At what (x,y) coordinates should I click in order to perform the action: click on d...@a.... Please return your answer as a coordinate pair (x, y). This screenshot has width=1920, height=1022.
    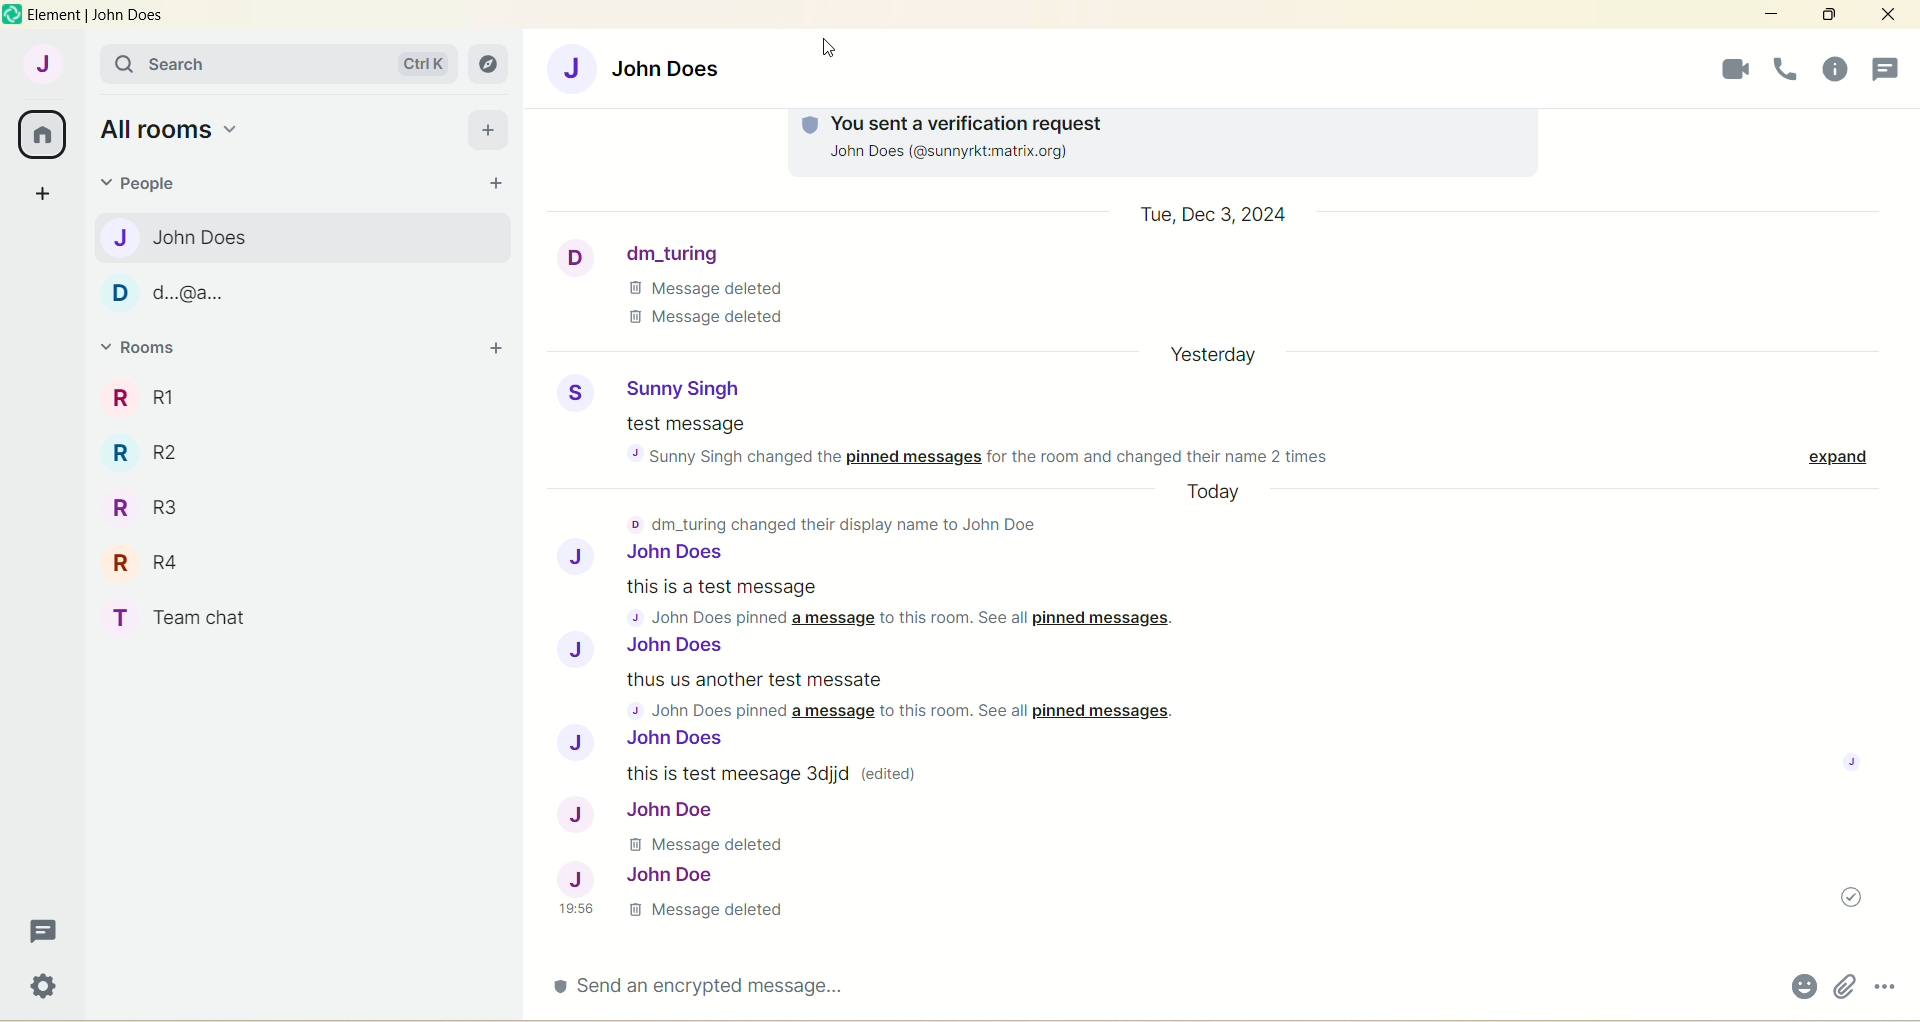
    Looking at the image, I should click on (173, 294).